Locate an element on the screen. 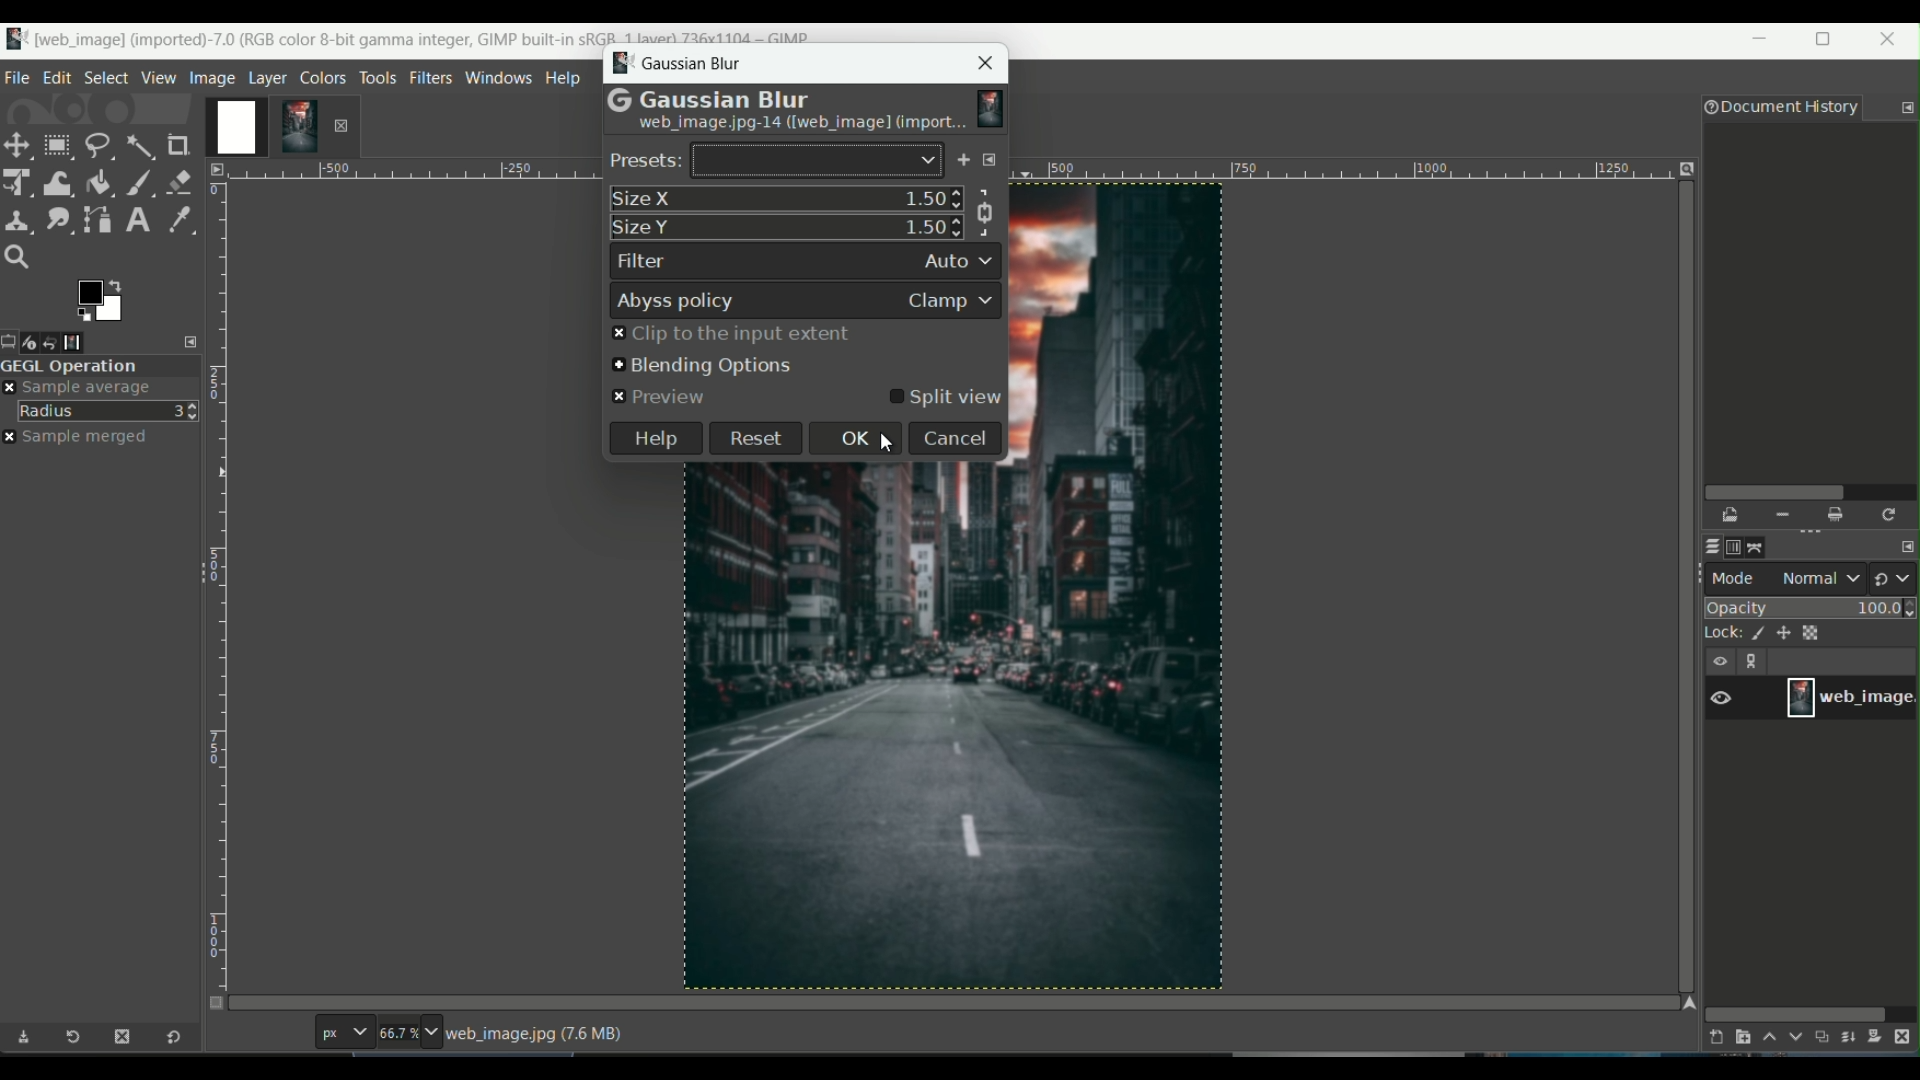 This screenshot has width=1920, height=1080. cursor is located at coordinates (891, 443).